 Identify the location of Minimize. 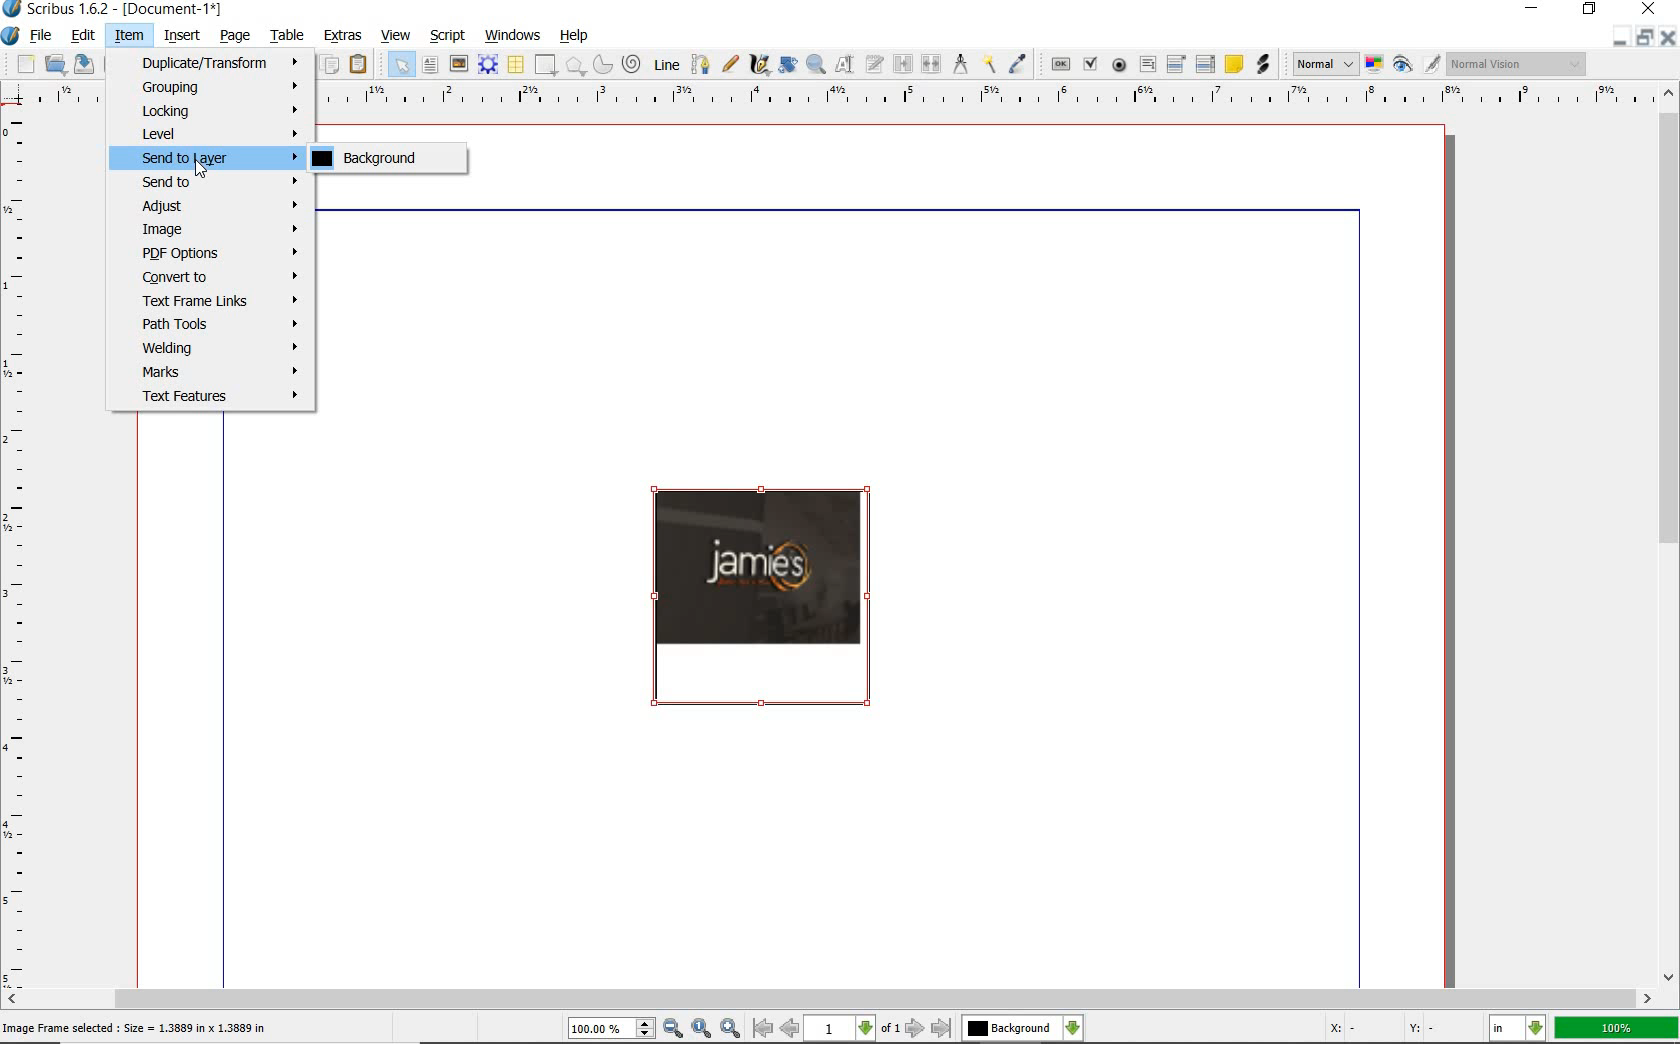
(1642, 37).